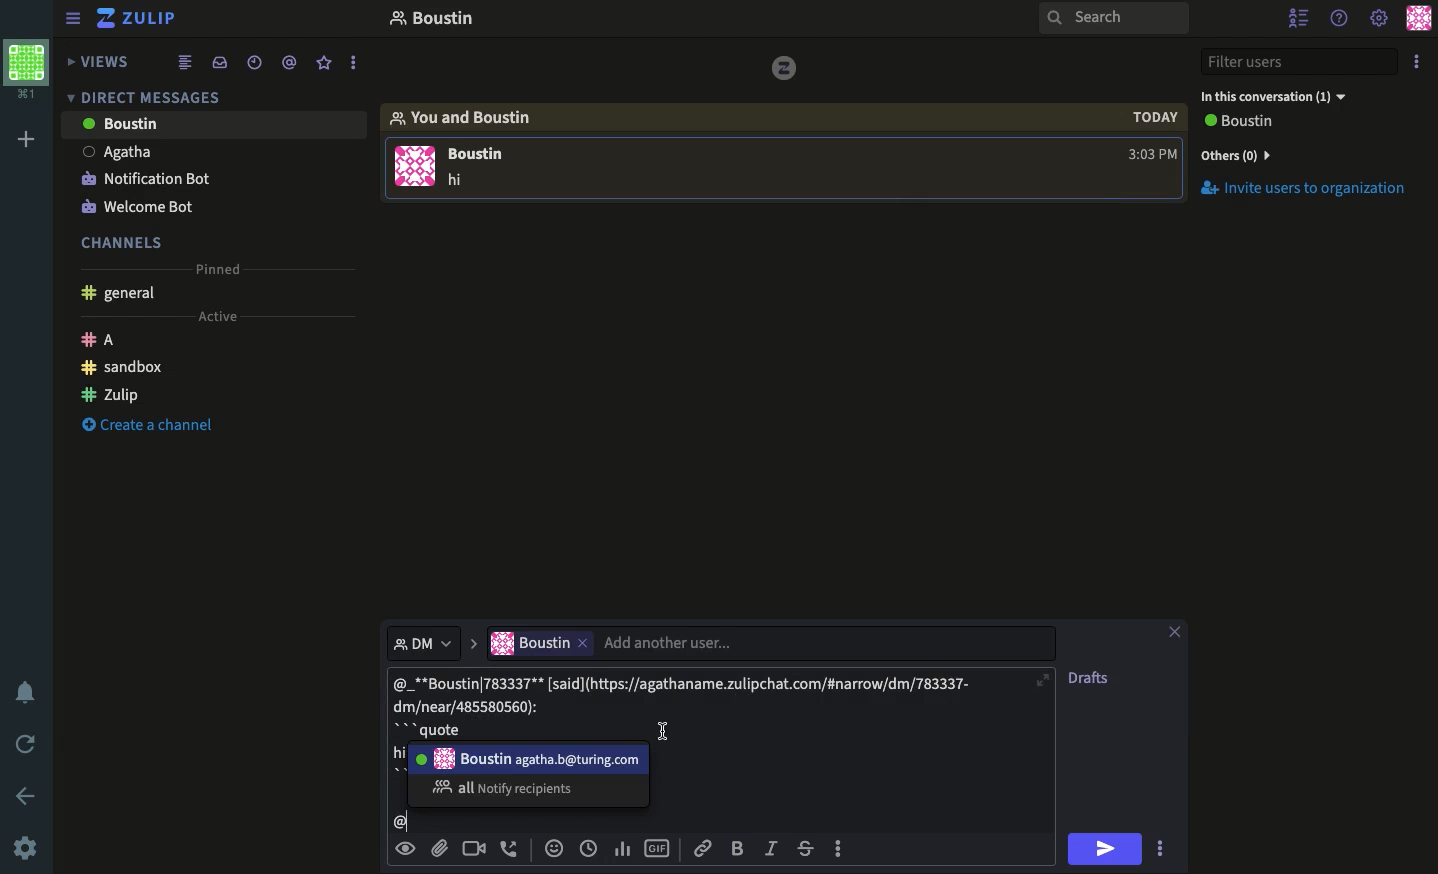  I want to click on Active, so click(225, 316).